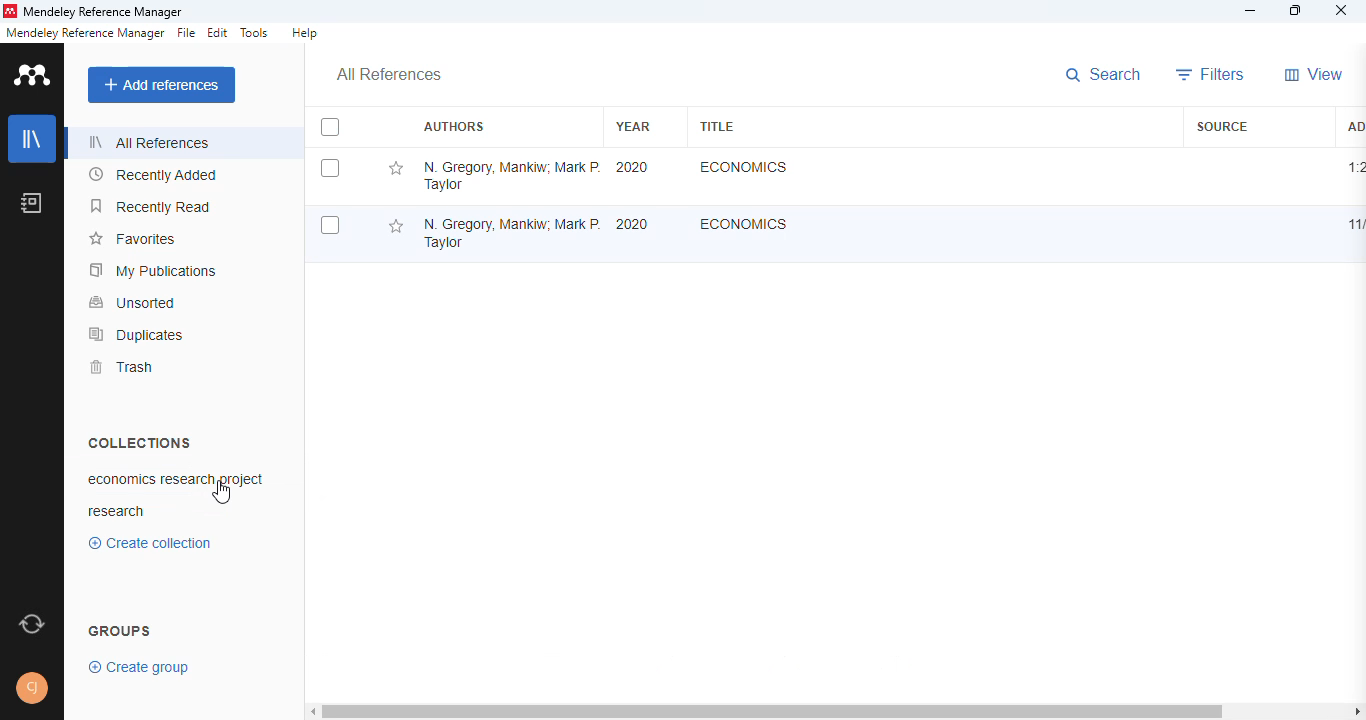 This screenshot has width=1366, height=720. What do you see at coordinates (633, 167) in the screenshot?
I see `2020` at bounding box center [633, 167].